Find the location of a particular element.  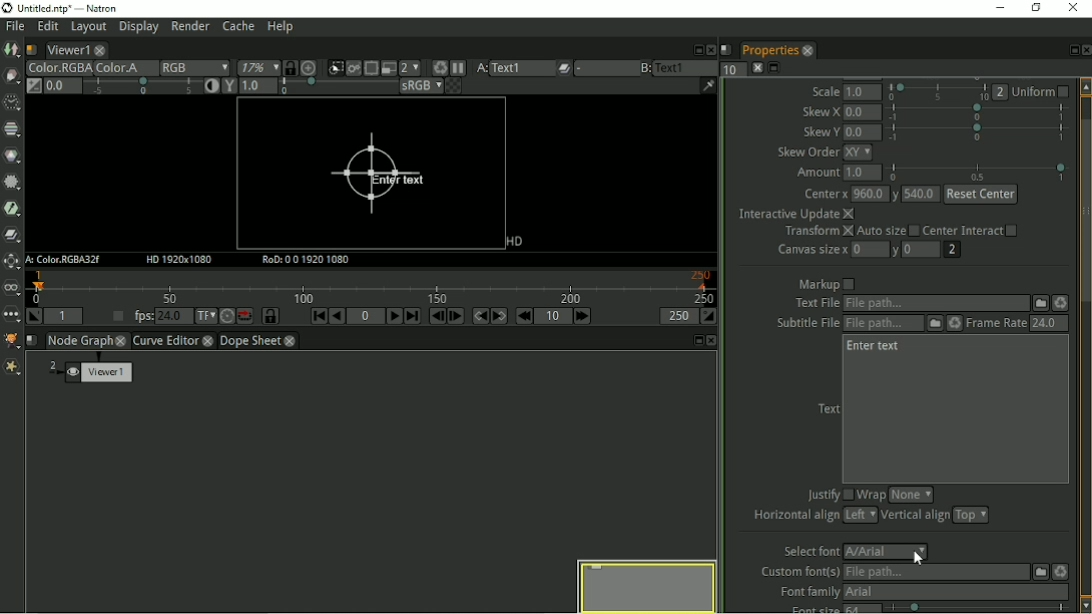

Auto size is located at coordinates (888, 231).